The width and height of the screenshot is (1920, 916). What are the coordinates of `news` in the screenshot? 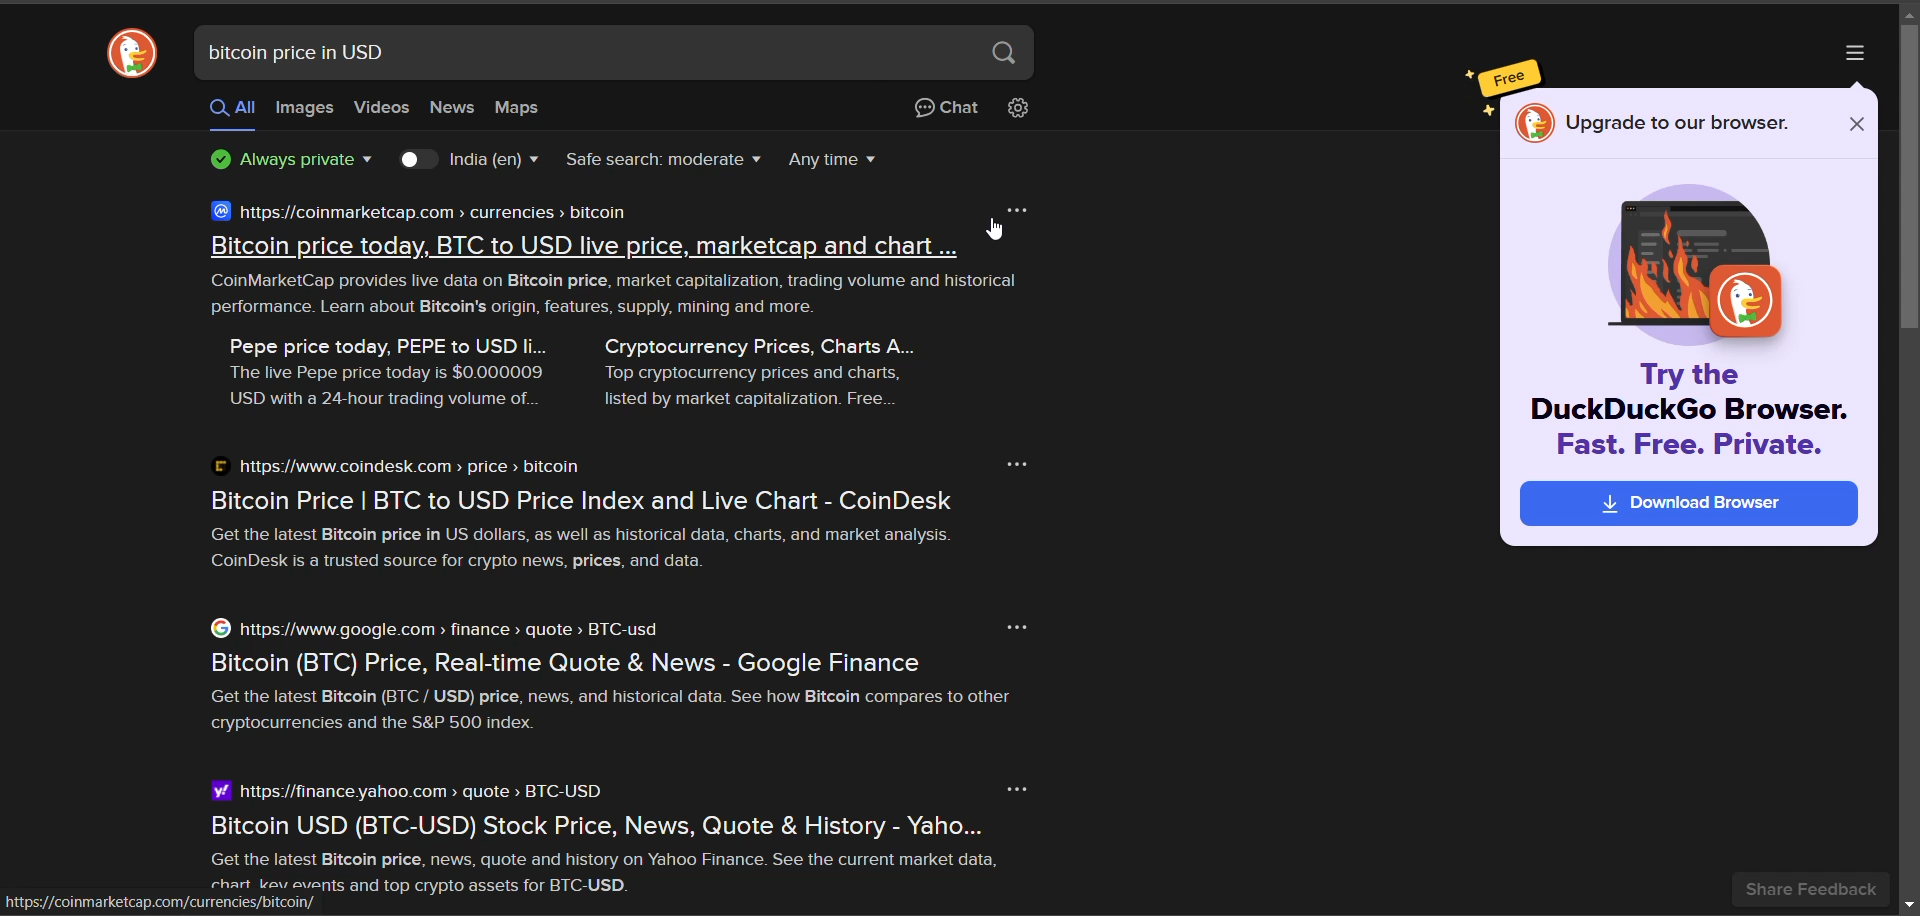 It's located at (452, 106).